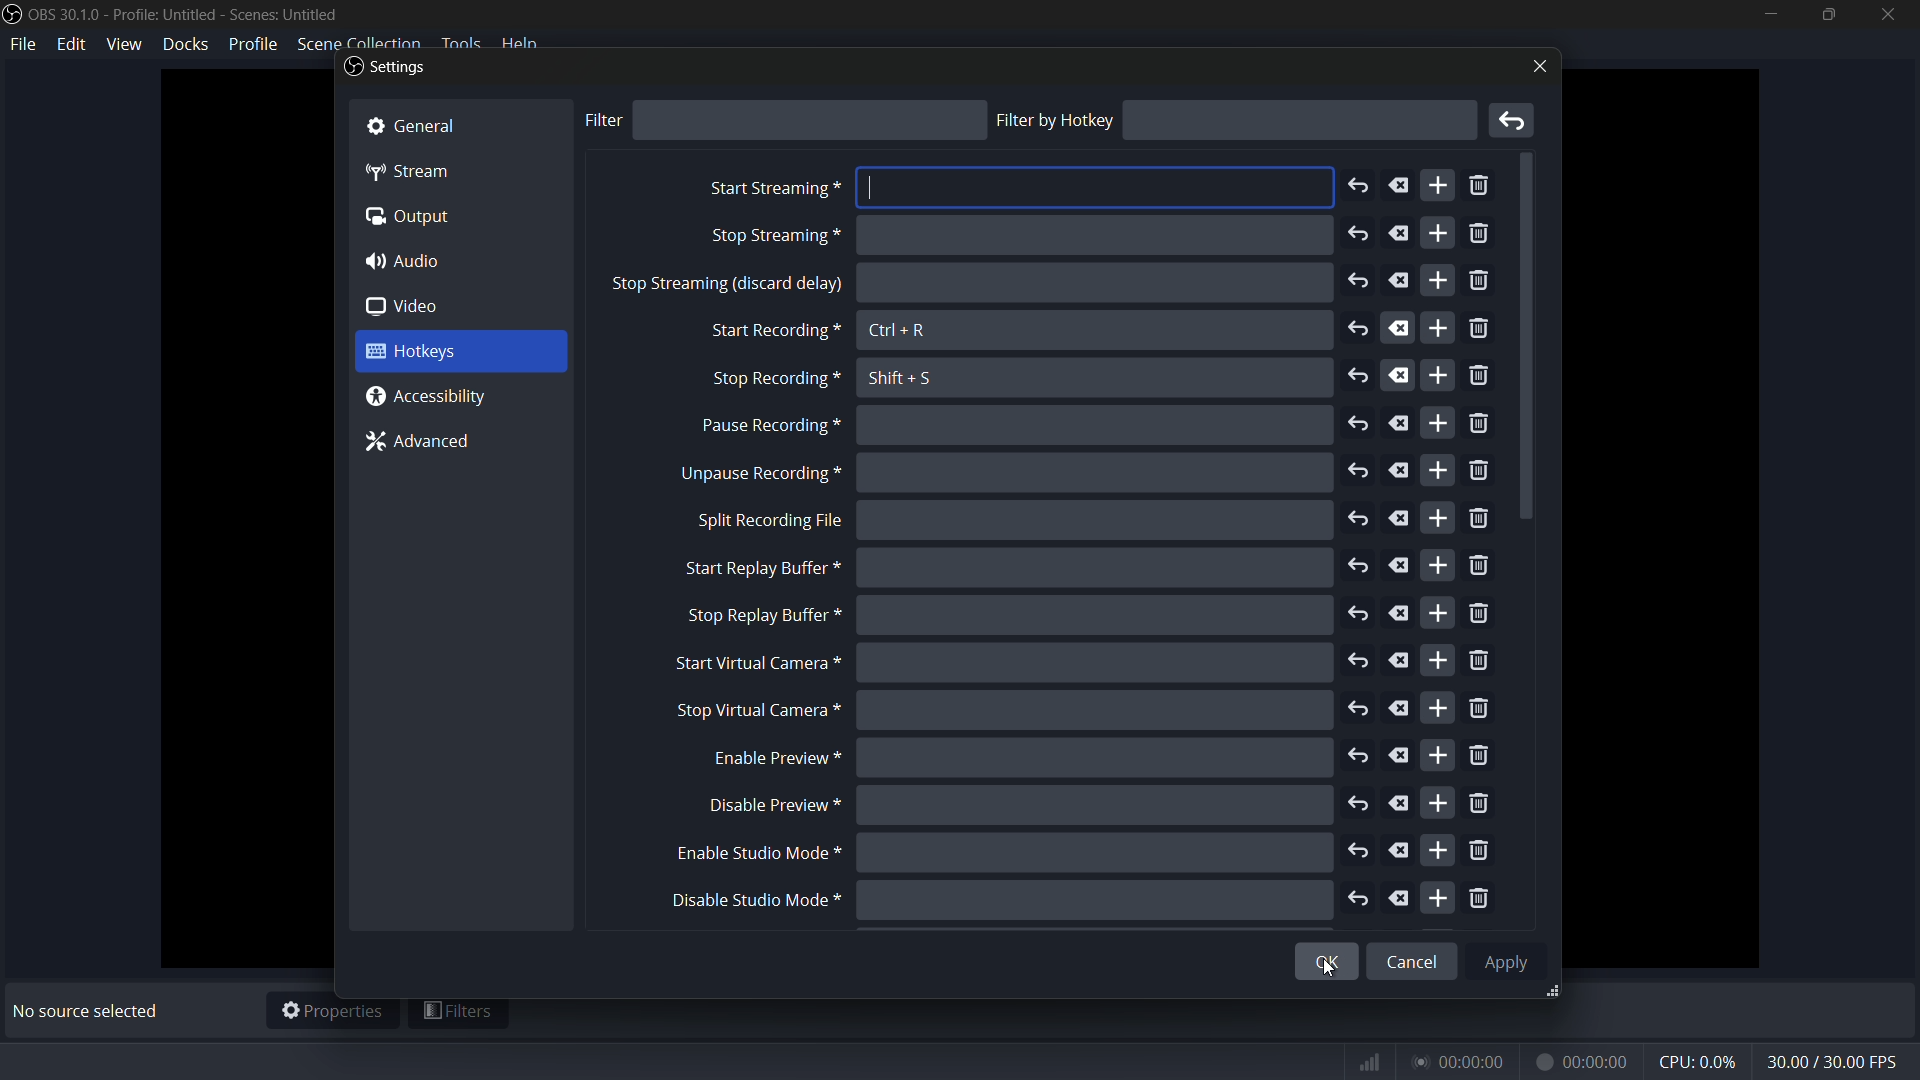 This screenshot has height=1080, width=1920. Describe the element at coordinates (124, 43) in the screenshot. I see `view menu` at that location.